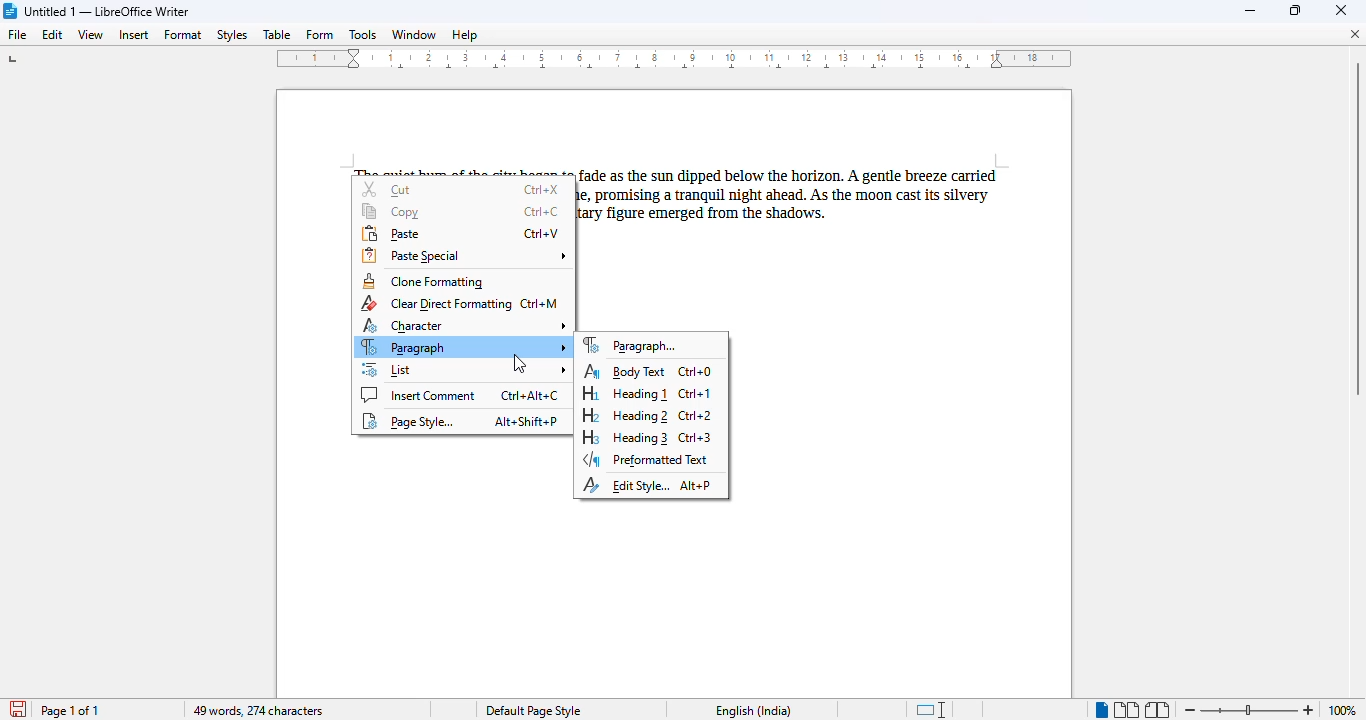 Image resolution: width=1366 pixels, height=720 pixels. Describe the element at coordinates (646, 437) in the screenshot. I see `heading 3` at that location.